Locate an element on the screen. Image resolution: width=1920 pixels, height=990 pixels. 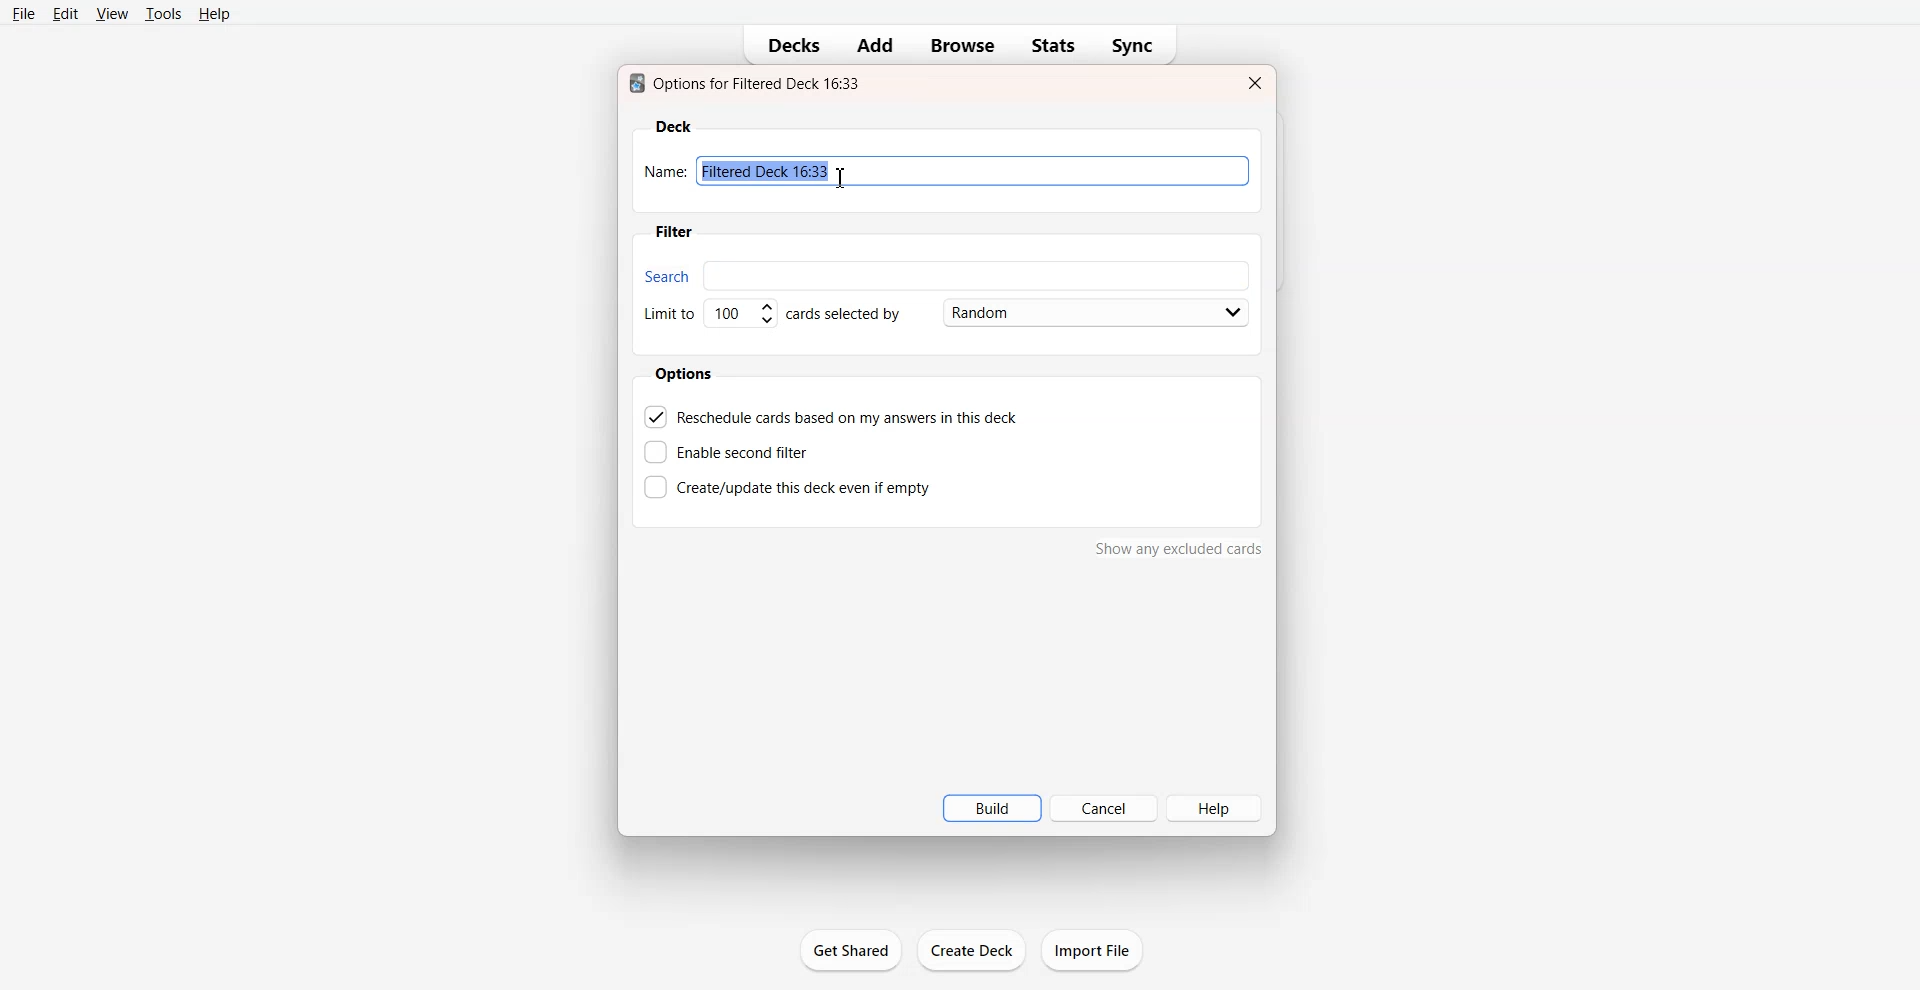
Help is located at coordinates (216, 14).